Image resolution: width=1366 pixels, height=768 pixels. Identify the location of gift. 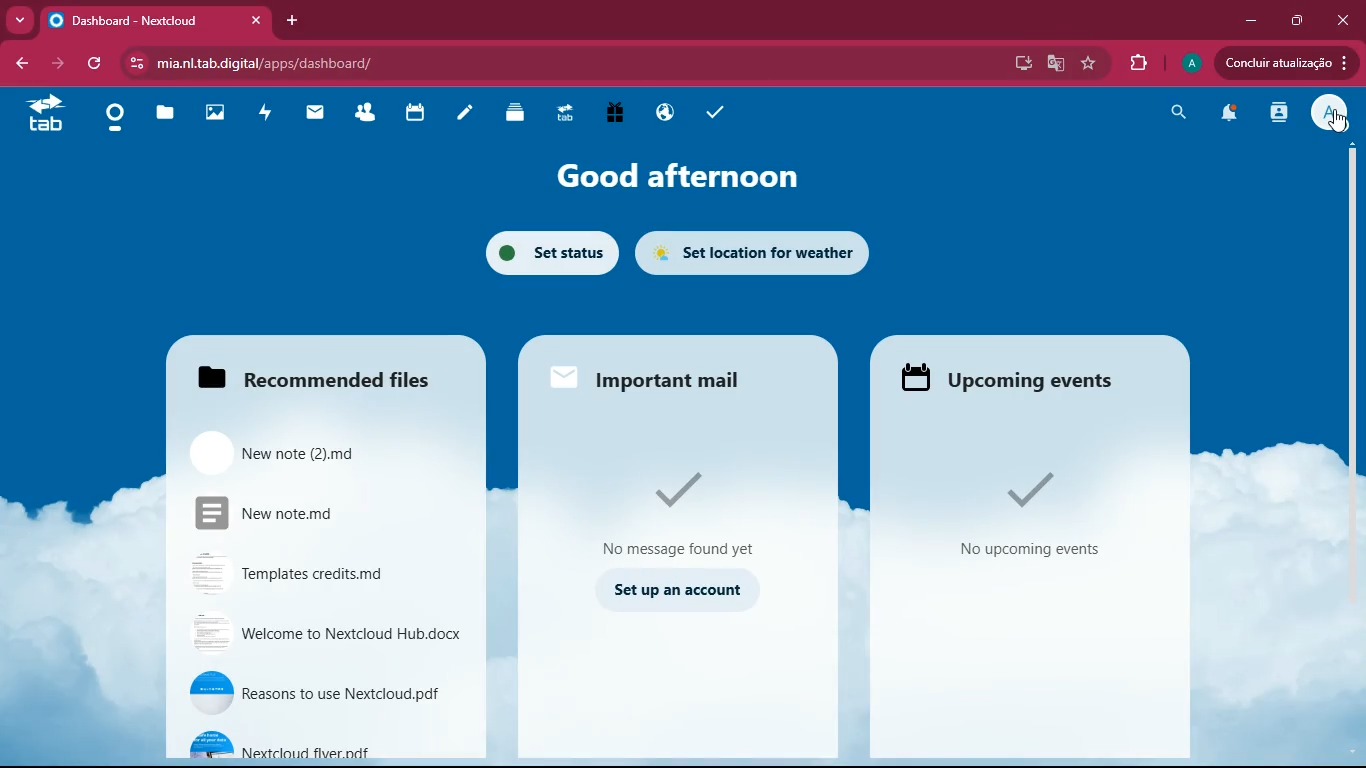
(616, 114).